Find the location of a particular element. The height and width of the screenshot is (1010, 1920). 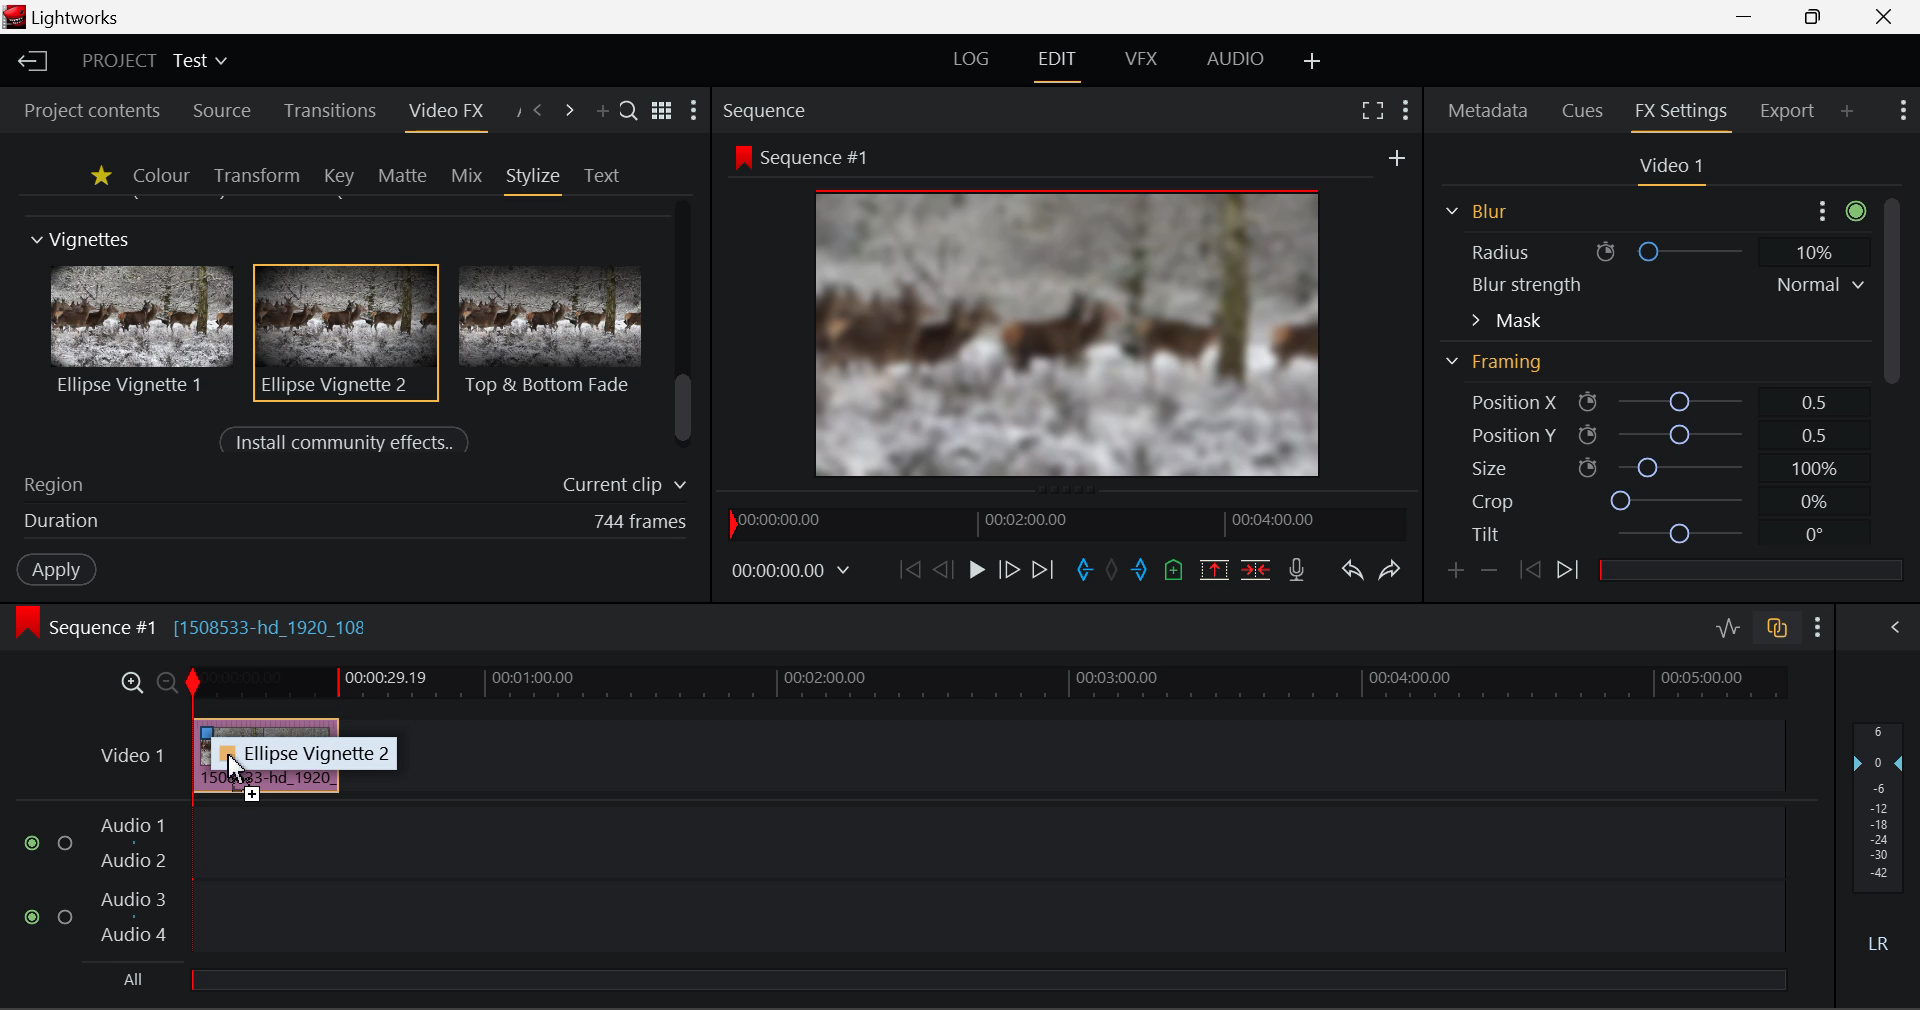

Show Settings is located at coordinates (698, 111).